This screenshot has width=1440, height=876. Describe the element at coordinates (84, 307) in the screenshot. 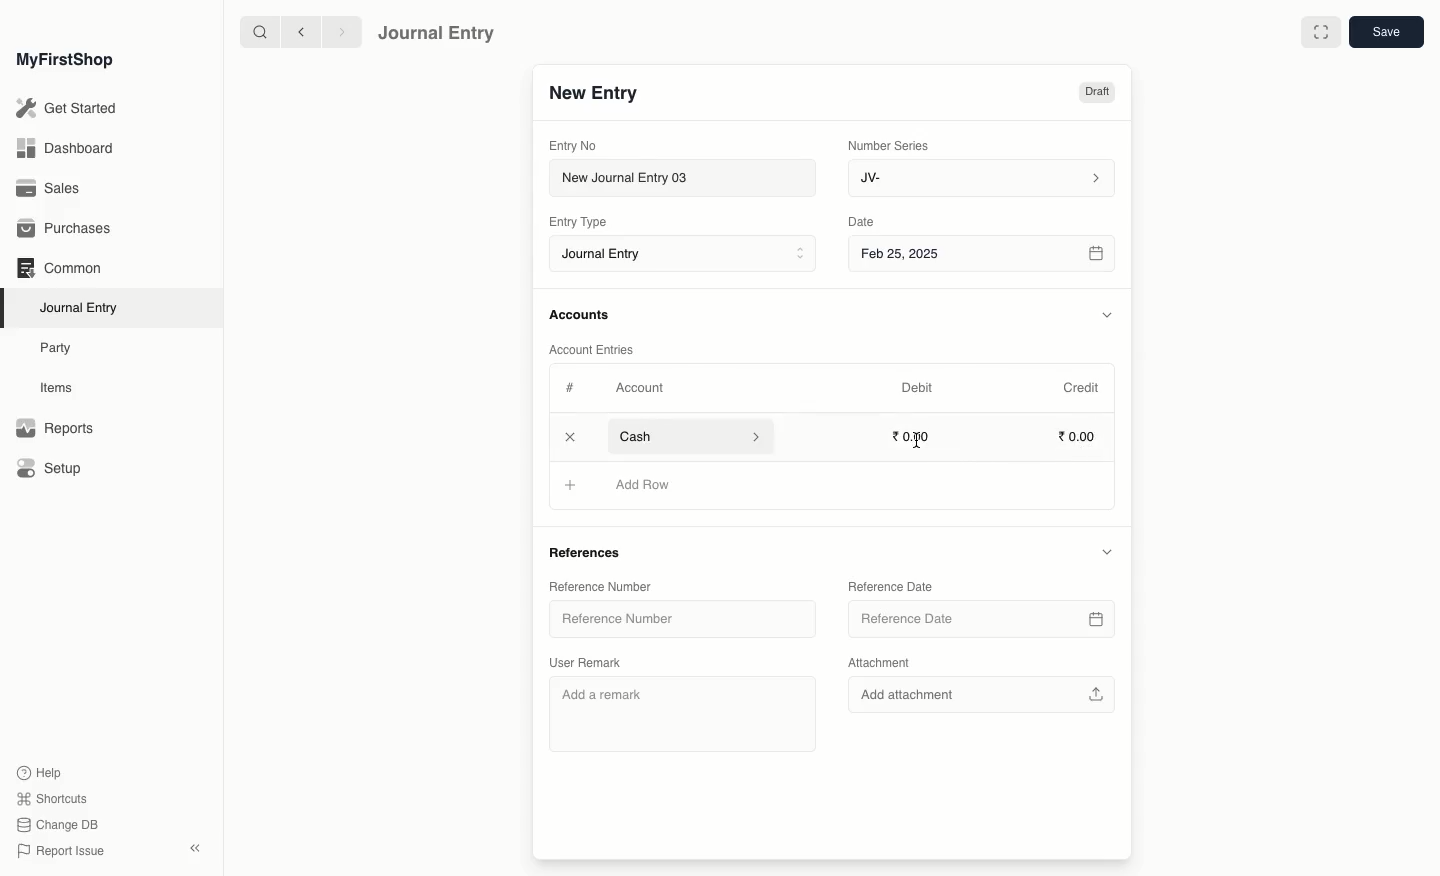

I see `Journal Entry` at that location.